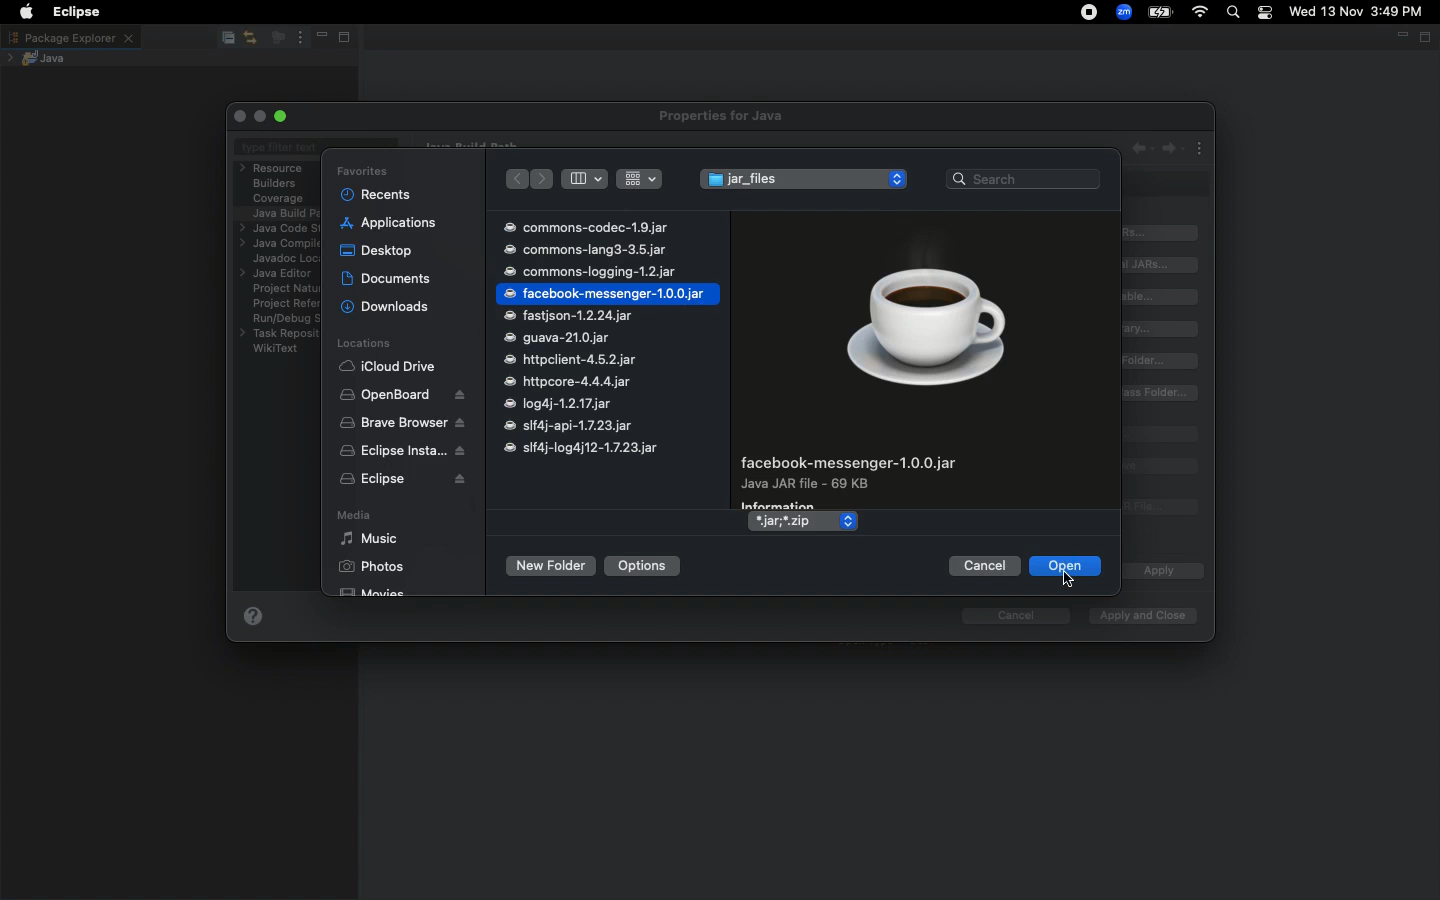 Image resolution: width=1440 pixels, height=900 pixels. What do you see at coordinates (1161, 393) in the screenshot?
I see `Add external class folder` at bounding box center [1161, 393].